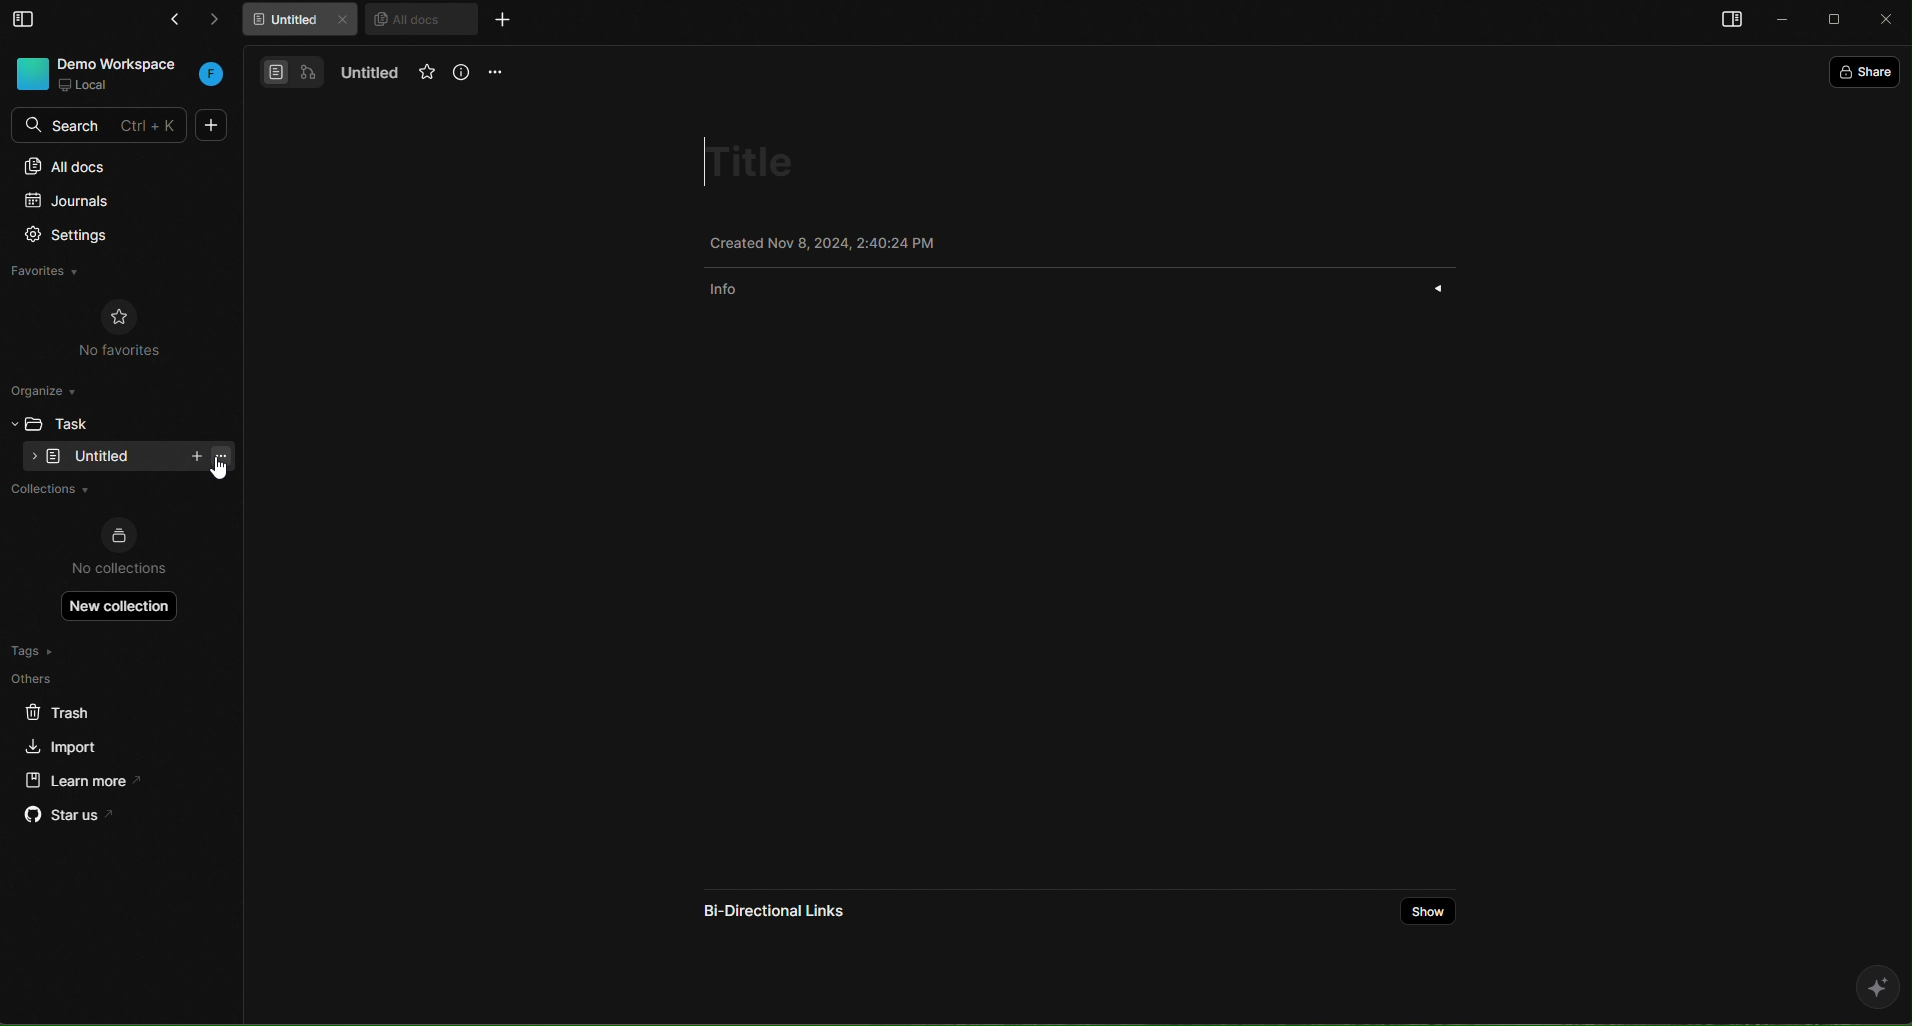 Image resolution: width=1912 pixels, height=1026 pixels. I want to click on share, so click(1869, 70).